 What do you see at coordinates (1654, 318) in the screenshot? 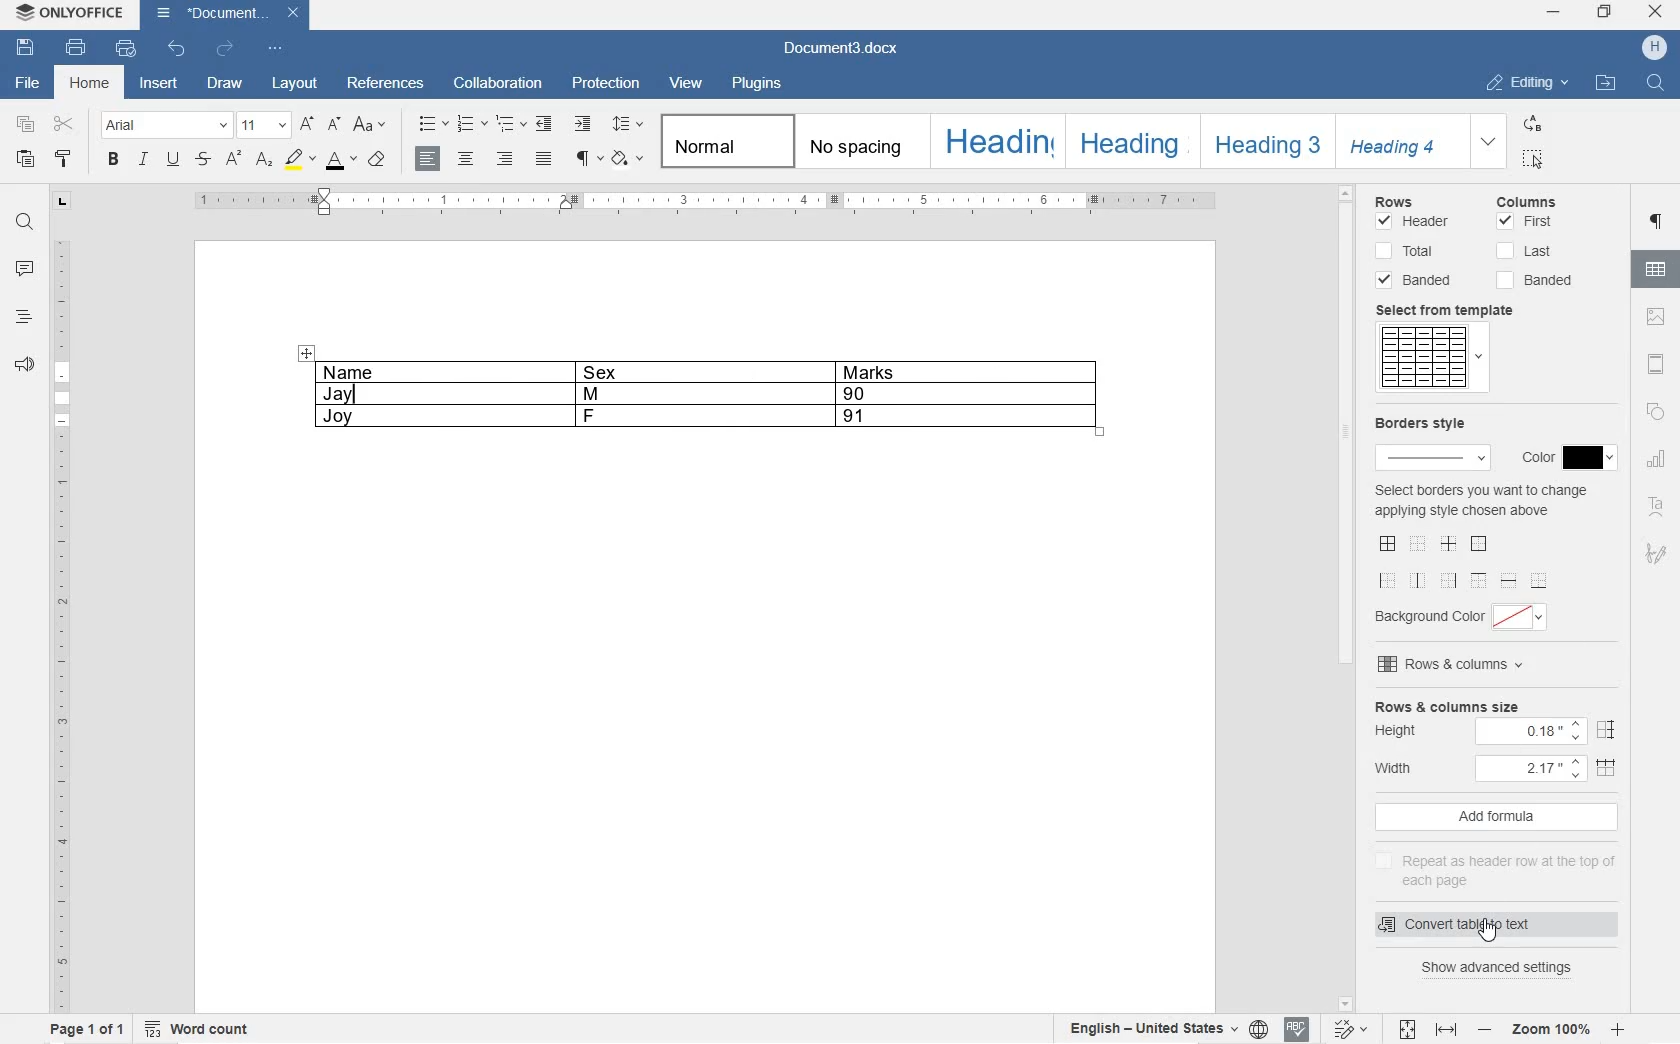
I see `IMAGE ` at bounding box center [1654, 318].